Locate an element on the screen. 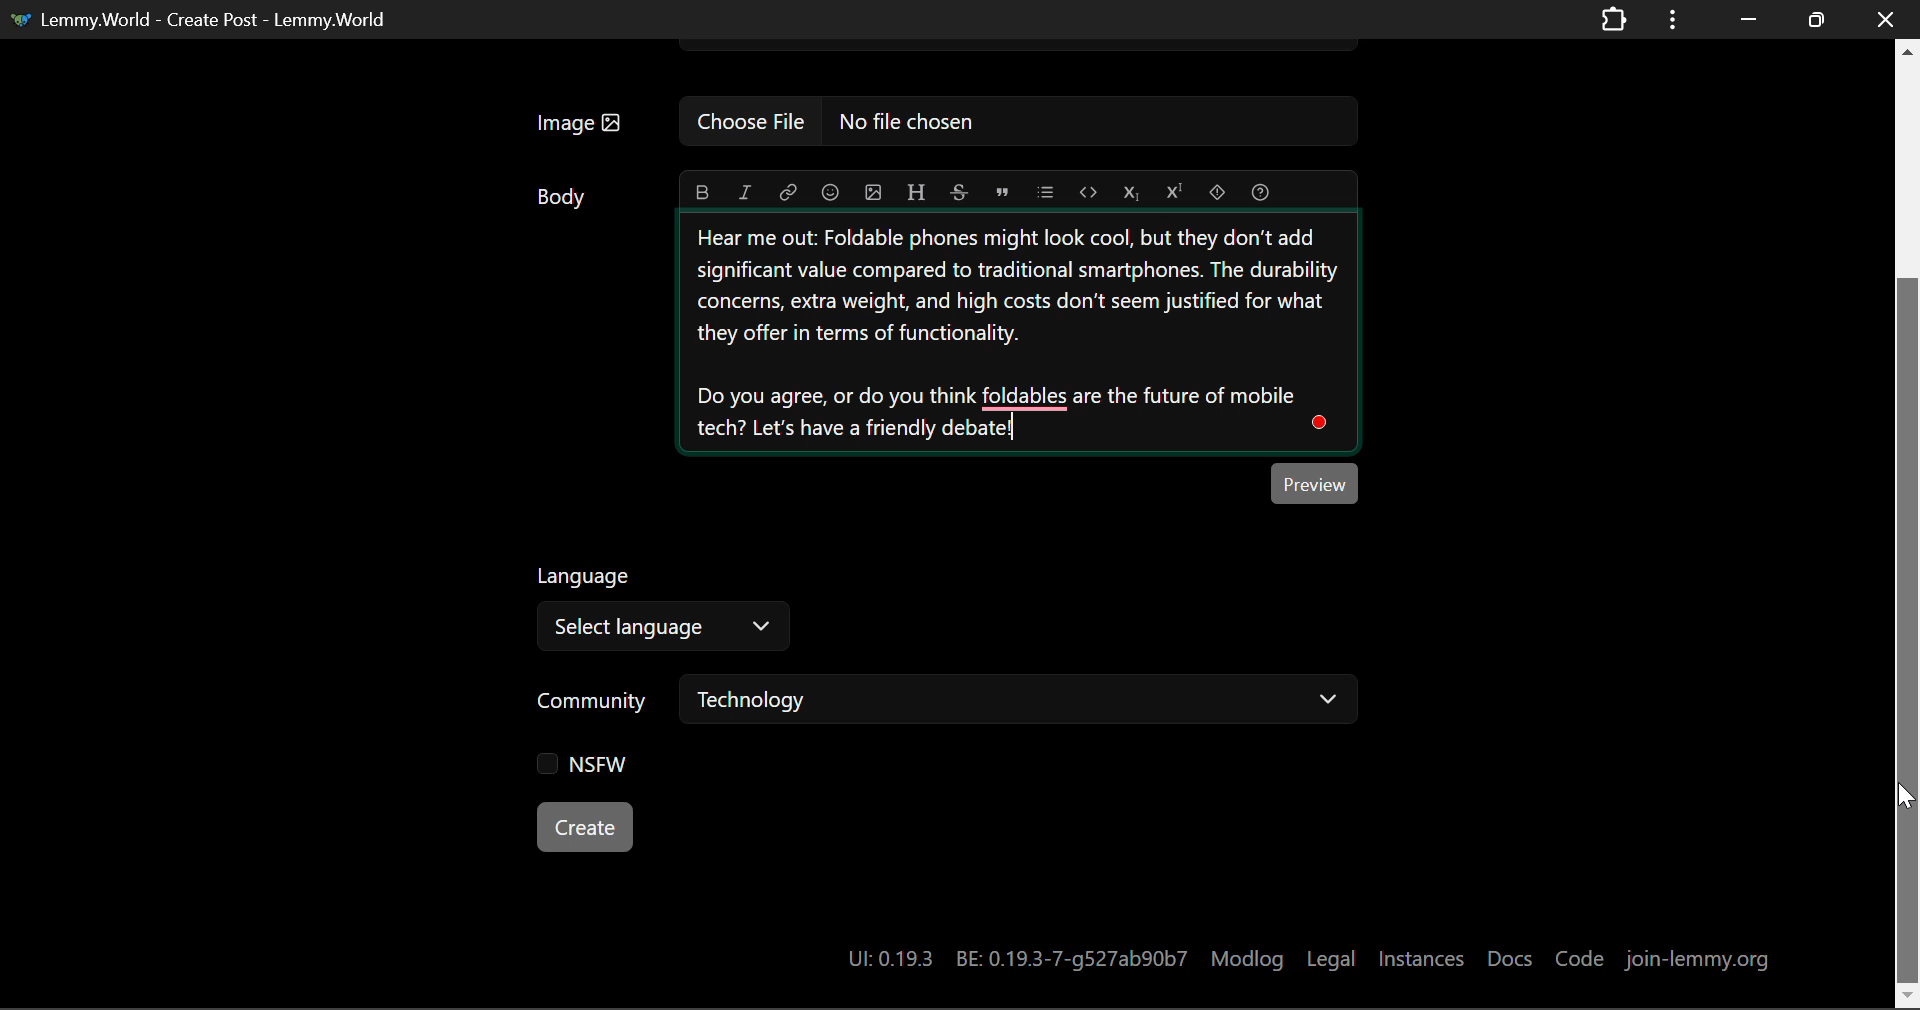 The width and height of the screenshot is (1920, 1010). emoji is located at coordinates (833, 193).